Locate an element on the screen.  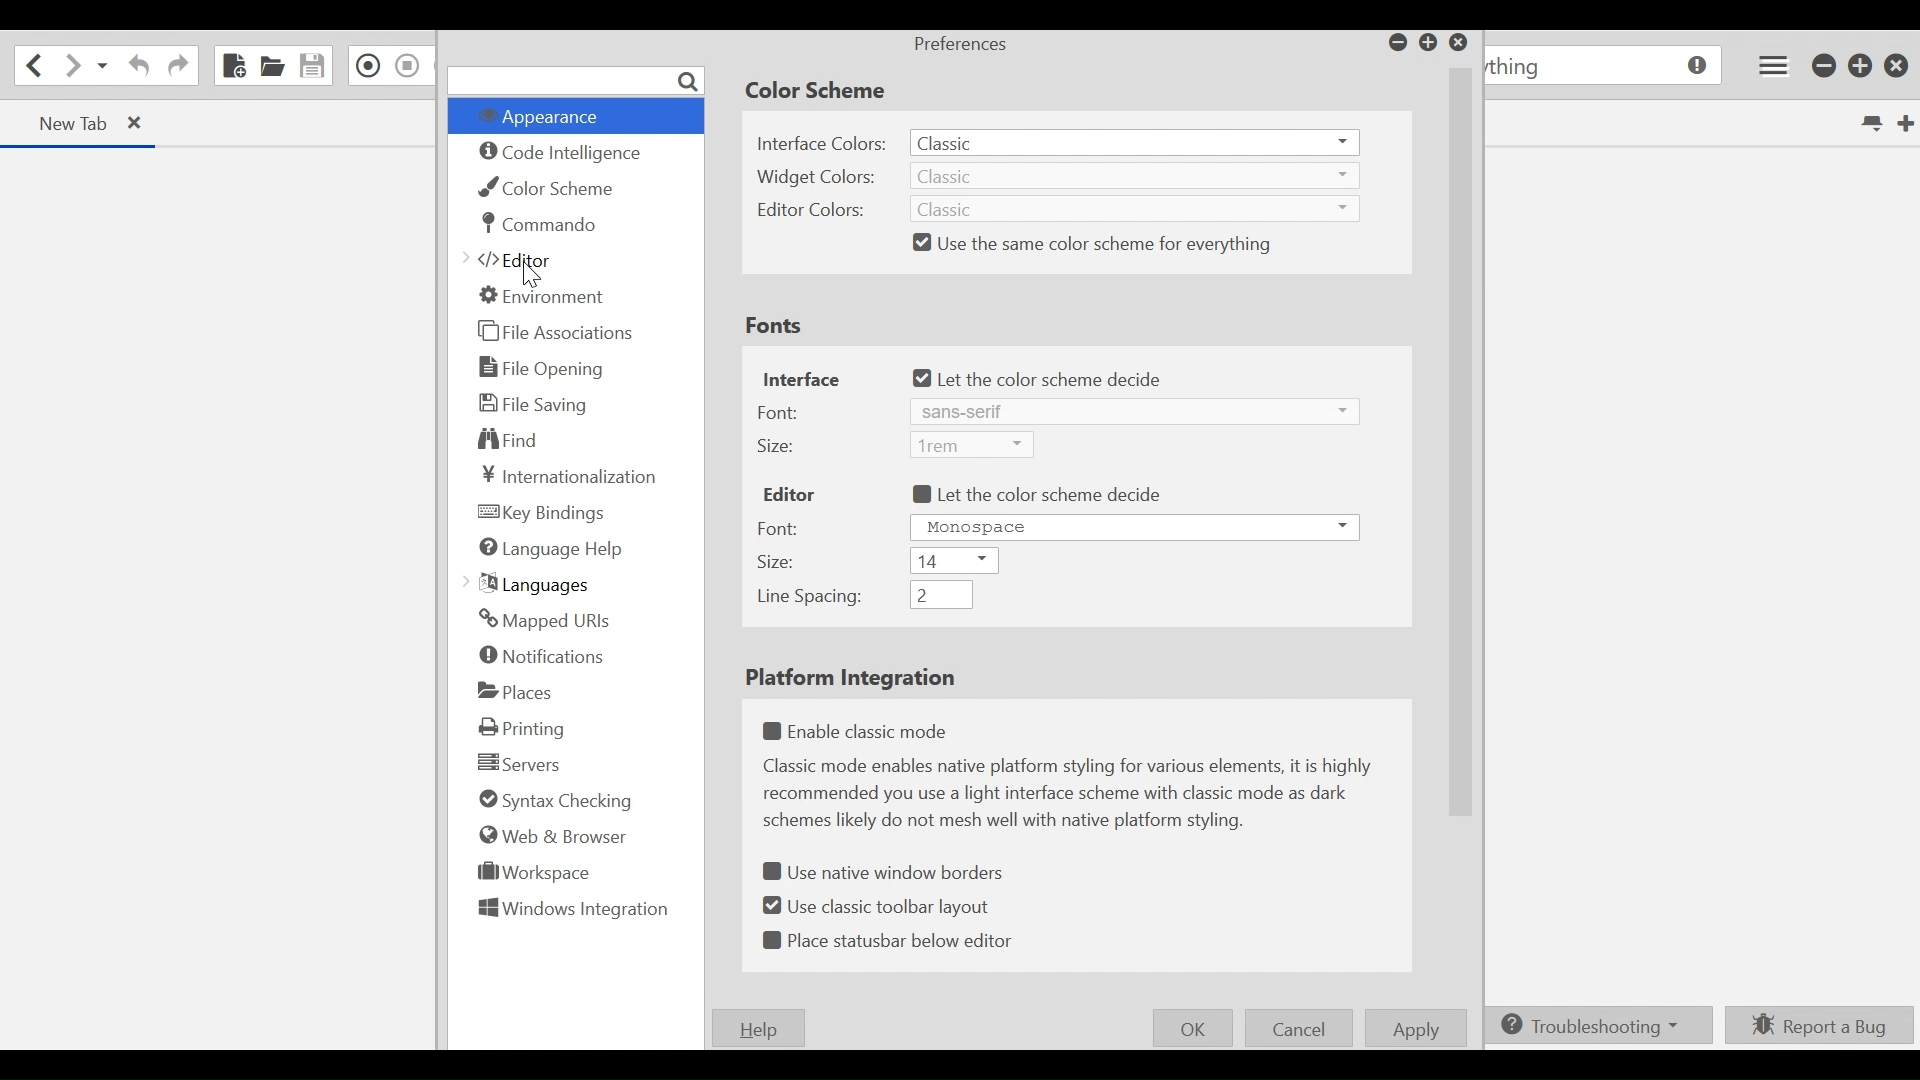
File Association is located at coordinates (553, 330).